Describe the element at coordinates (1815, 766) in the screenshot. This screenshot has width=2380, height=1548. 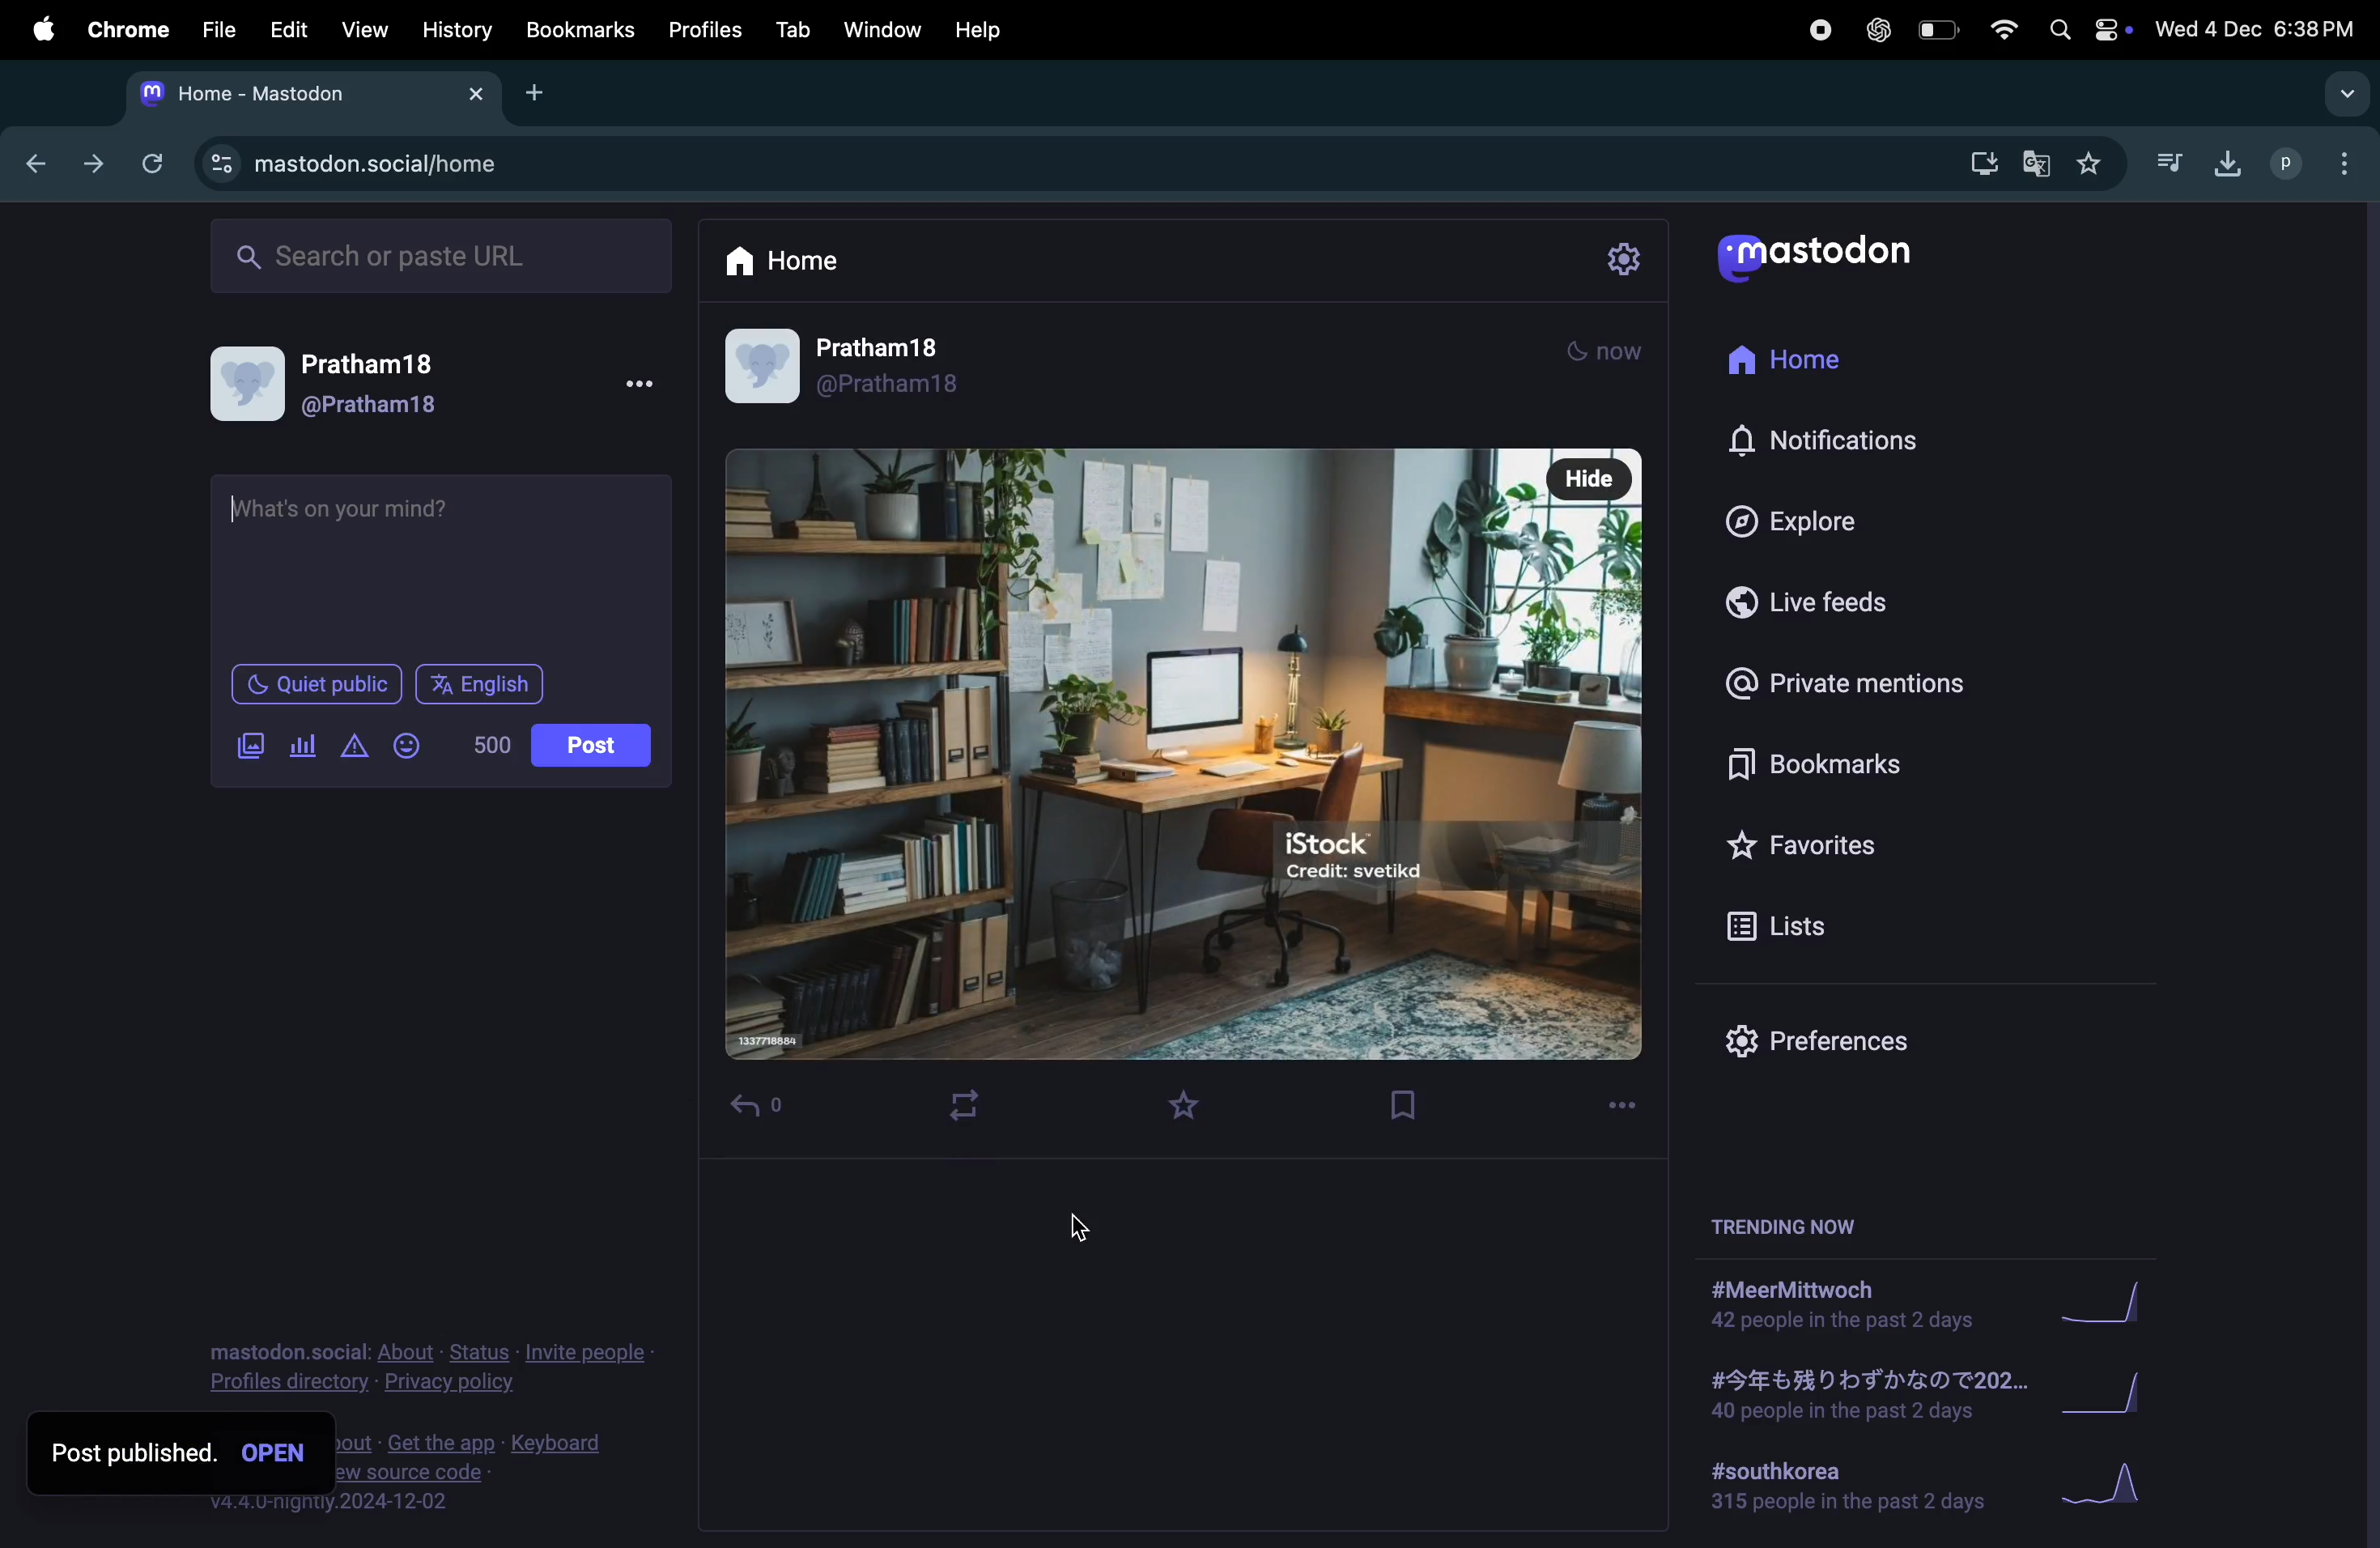
I see `Book marks` at that location.